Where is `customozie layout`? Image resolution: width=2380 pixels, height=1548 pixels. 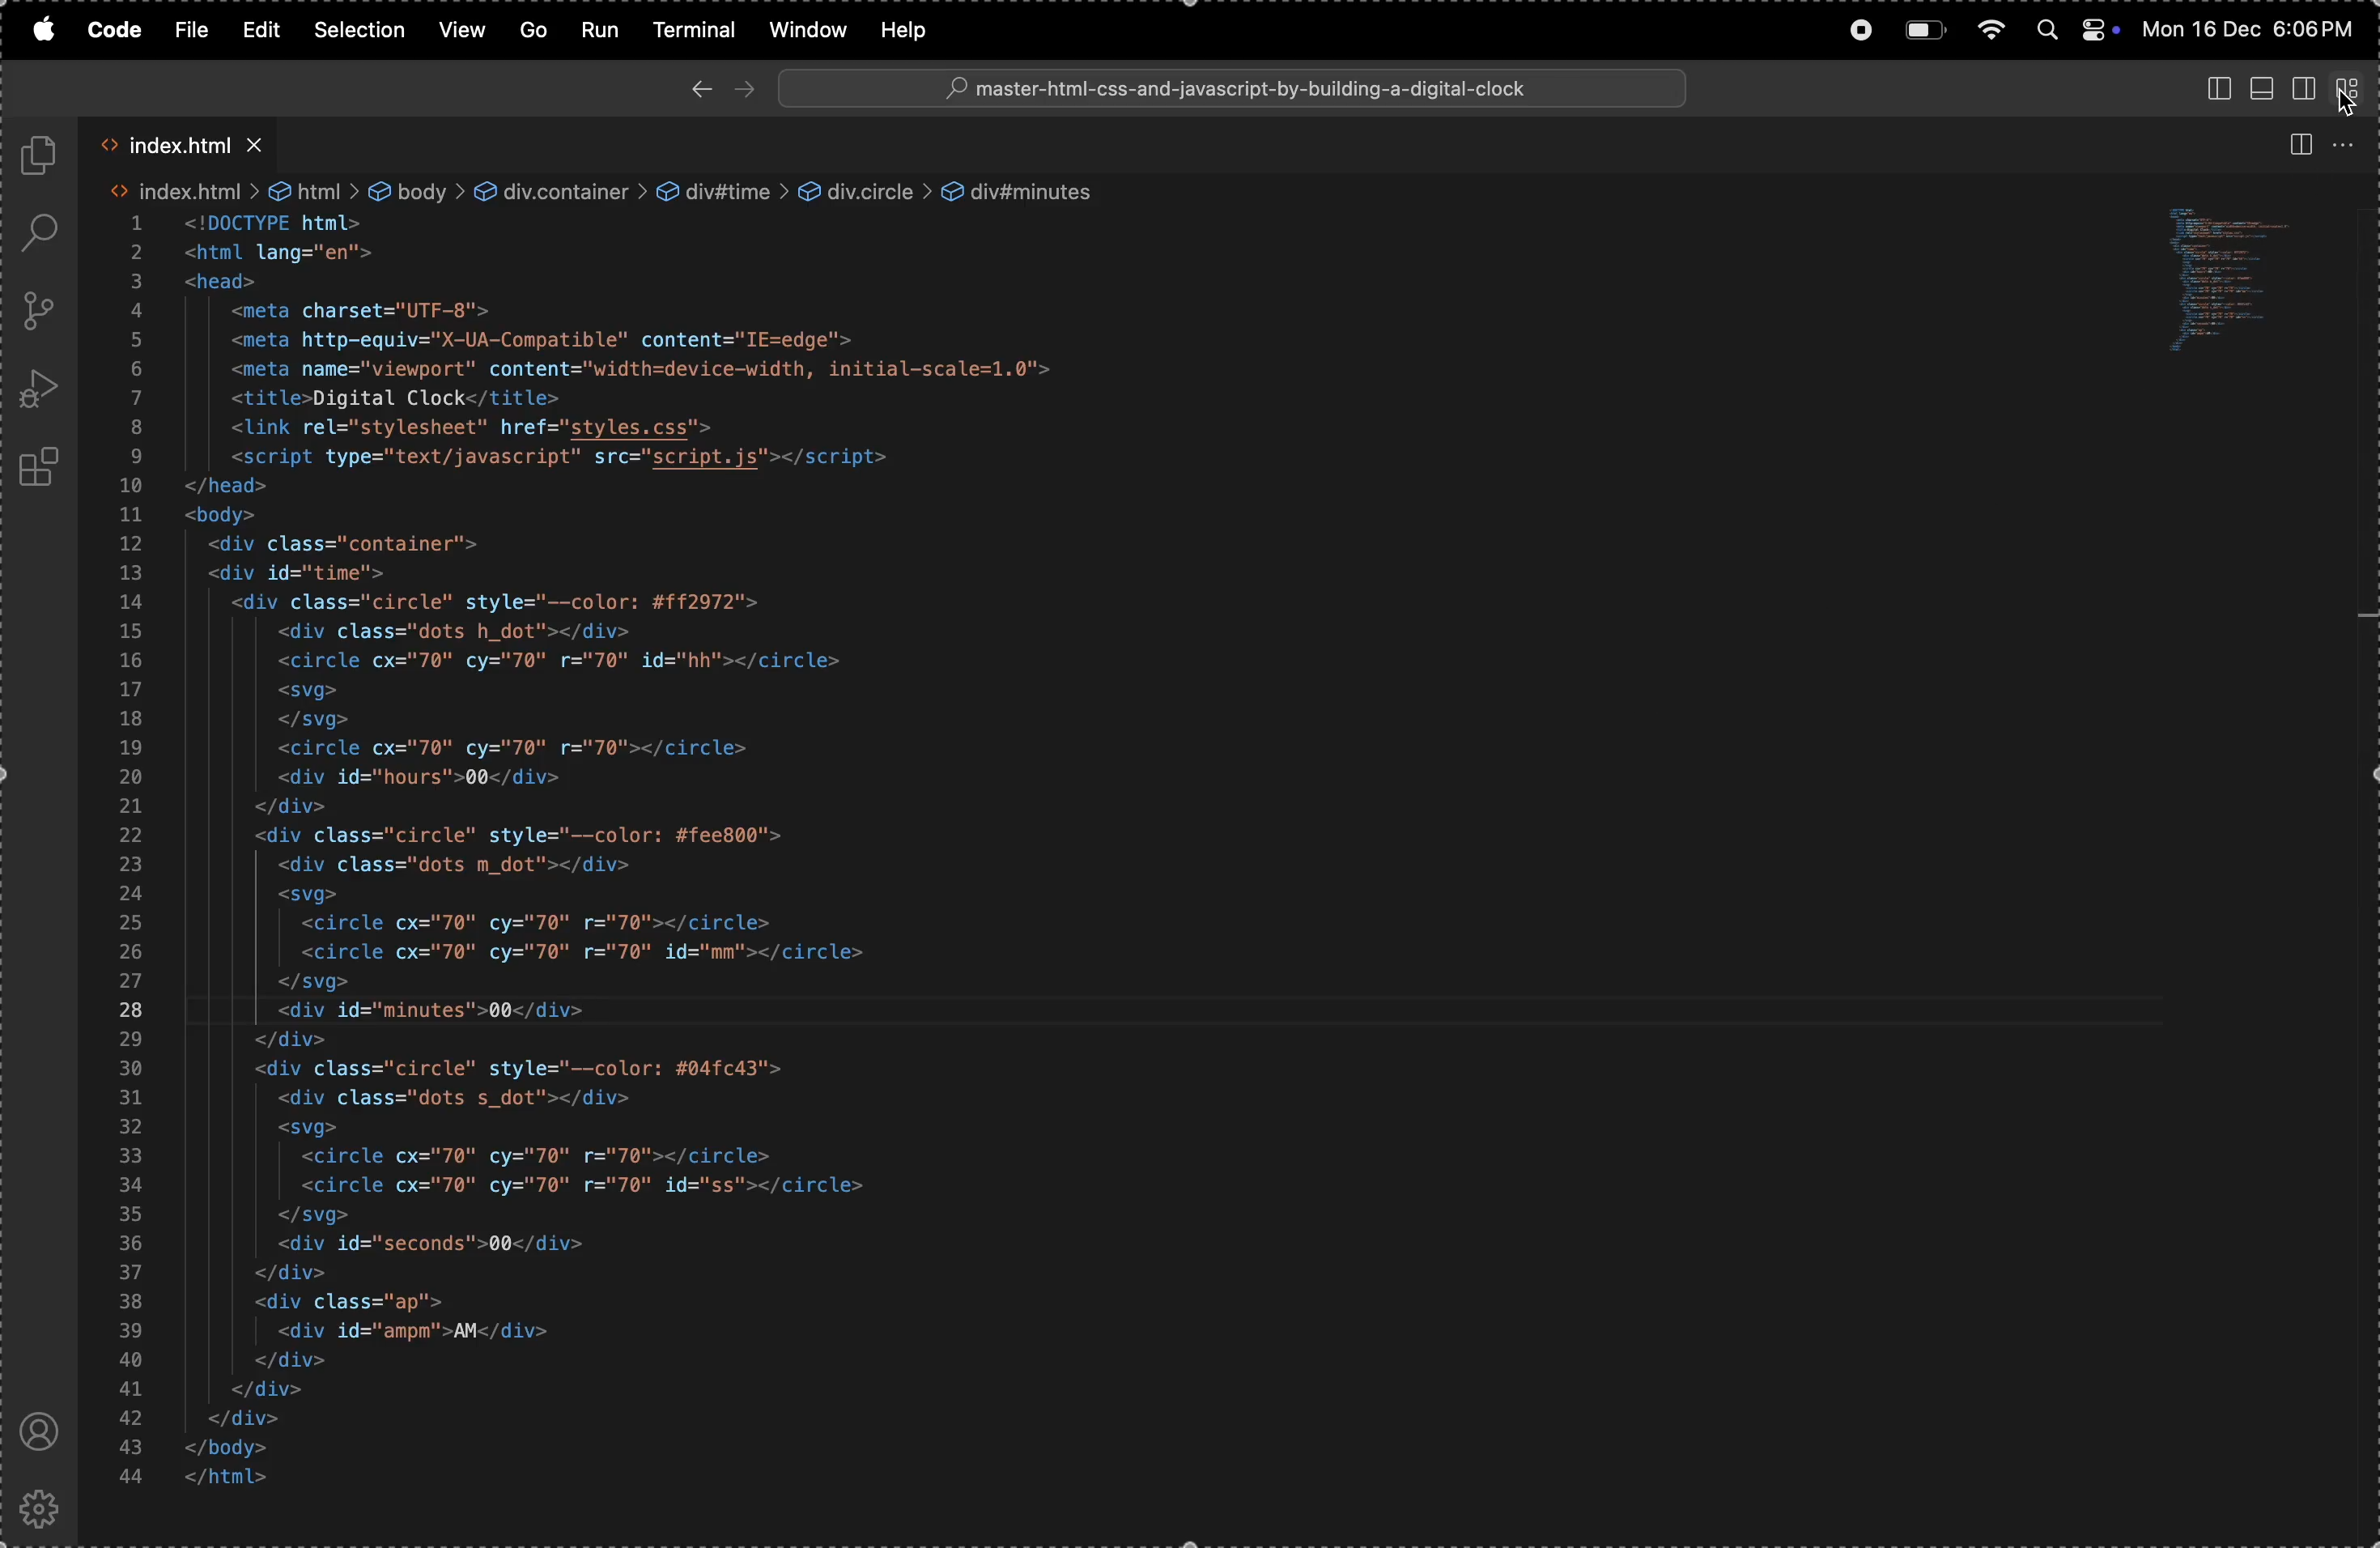
customozie layout is located at coordinates (2349, 86).